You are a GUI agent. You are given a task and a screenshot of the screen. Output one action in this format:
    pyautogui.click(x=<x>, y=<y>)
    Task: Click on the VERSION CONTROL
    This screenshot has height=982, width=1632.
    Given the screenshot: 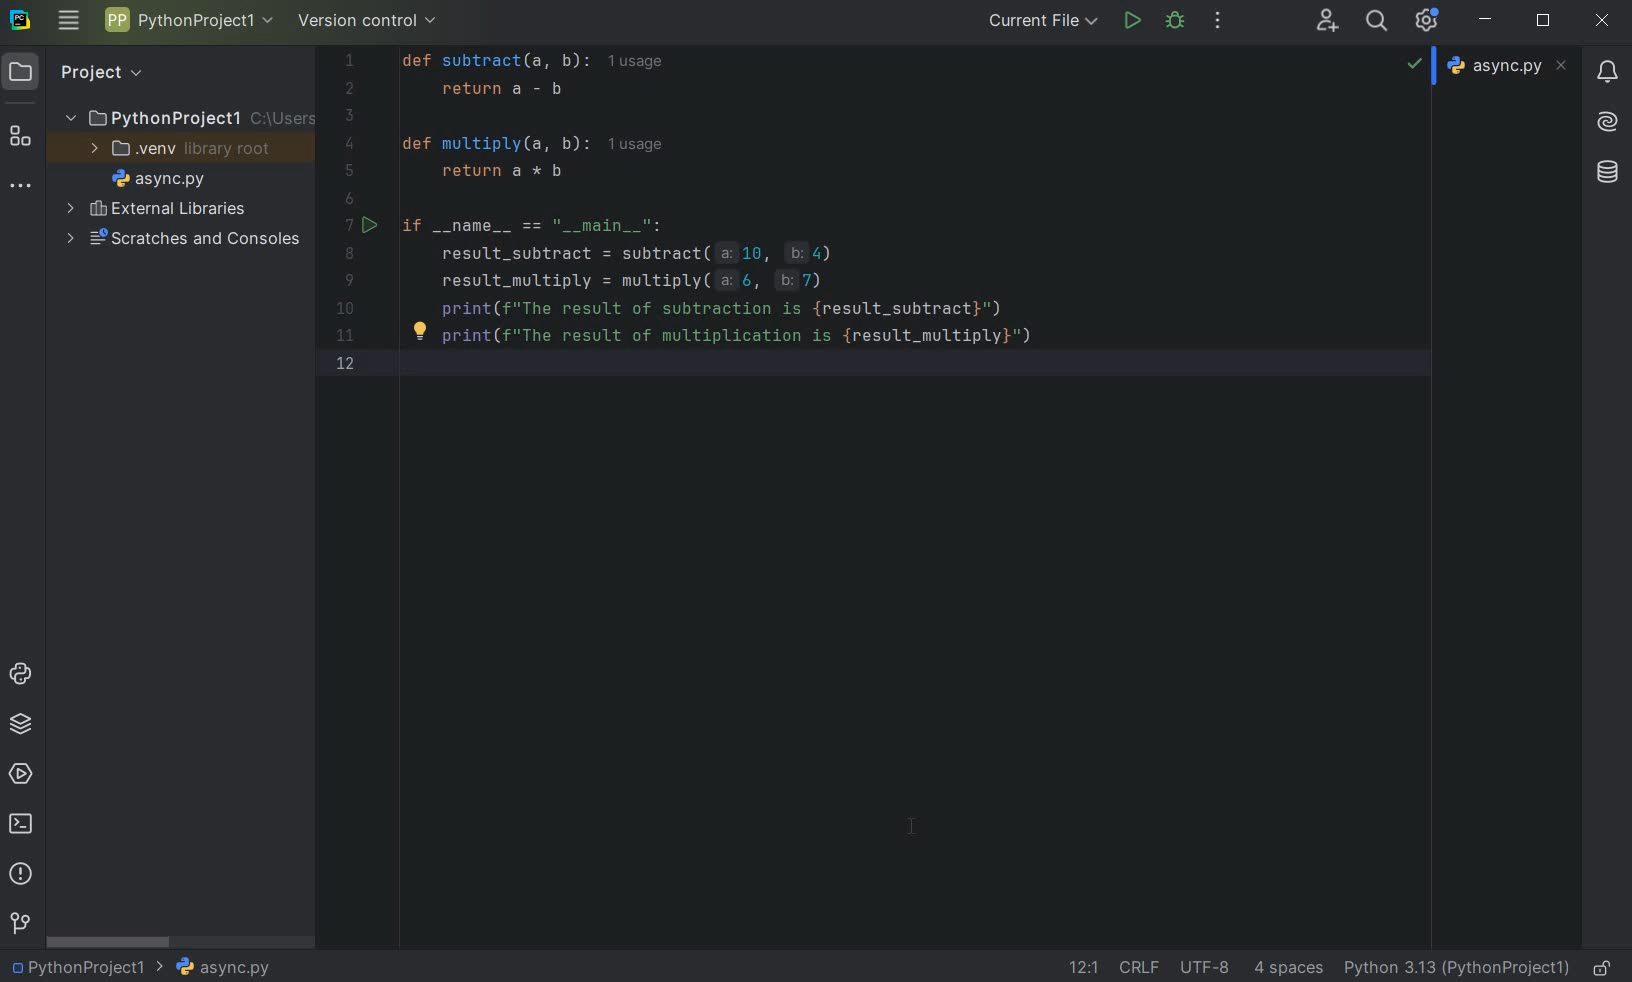 What is the action you would take?
    pyautogui.click(x=19, y=923)
    